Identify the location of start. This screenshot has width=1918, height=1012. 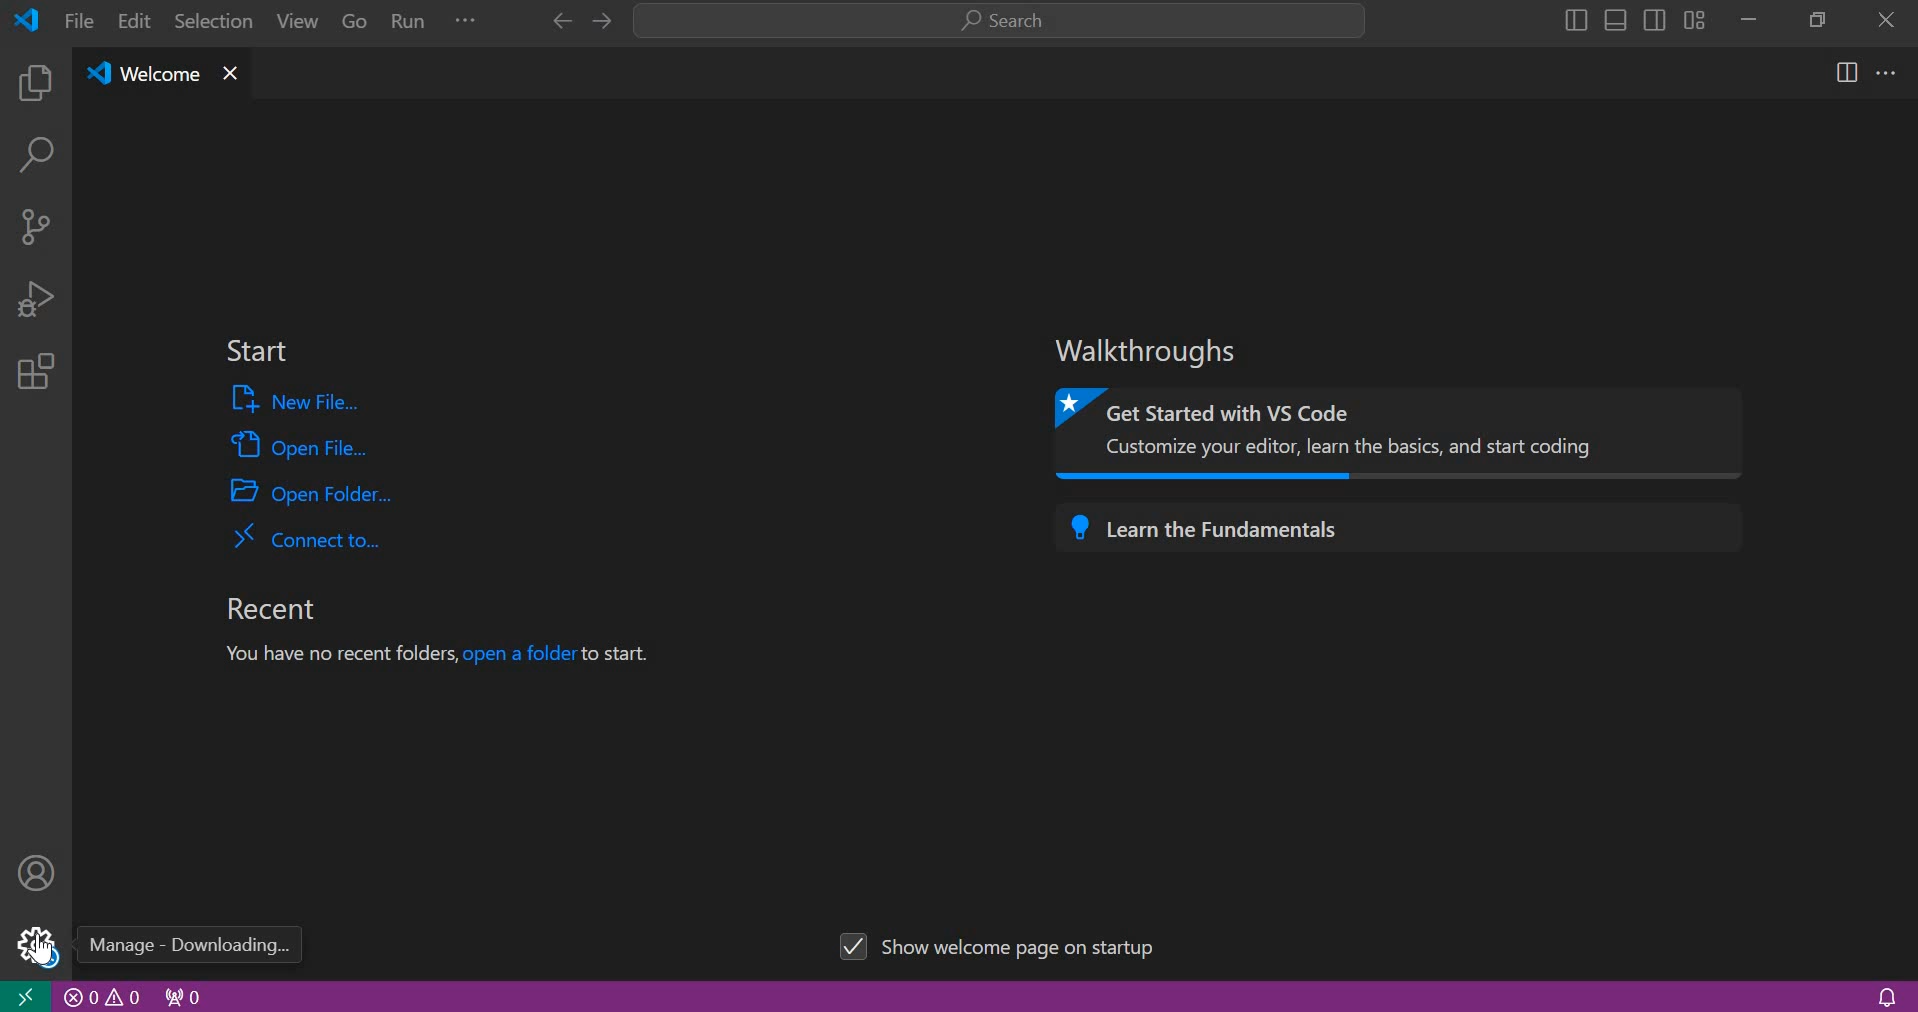
(256, 352).